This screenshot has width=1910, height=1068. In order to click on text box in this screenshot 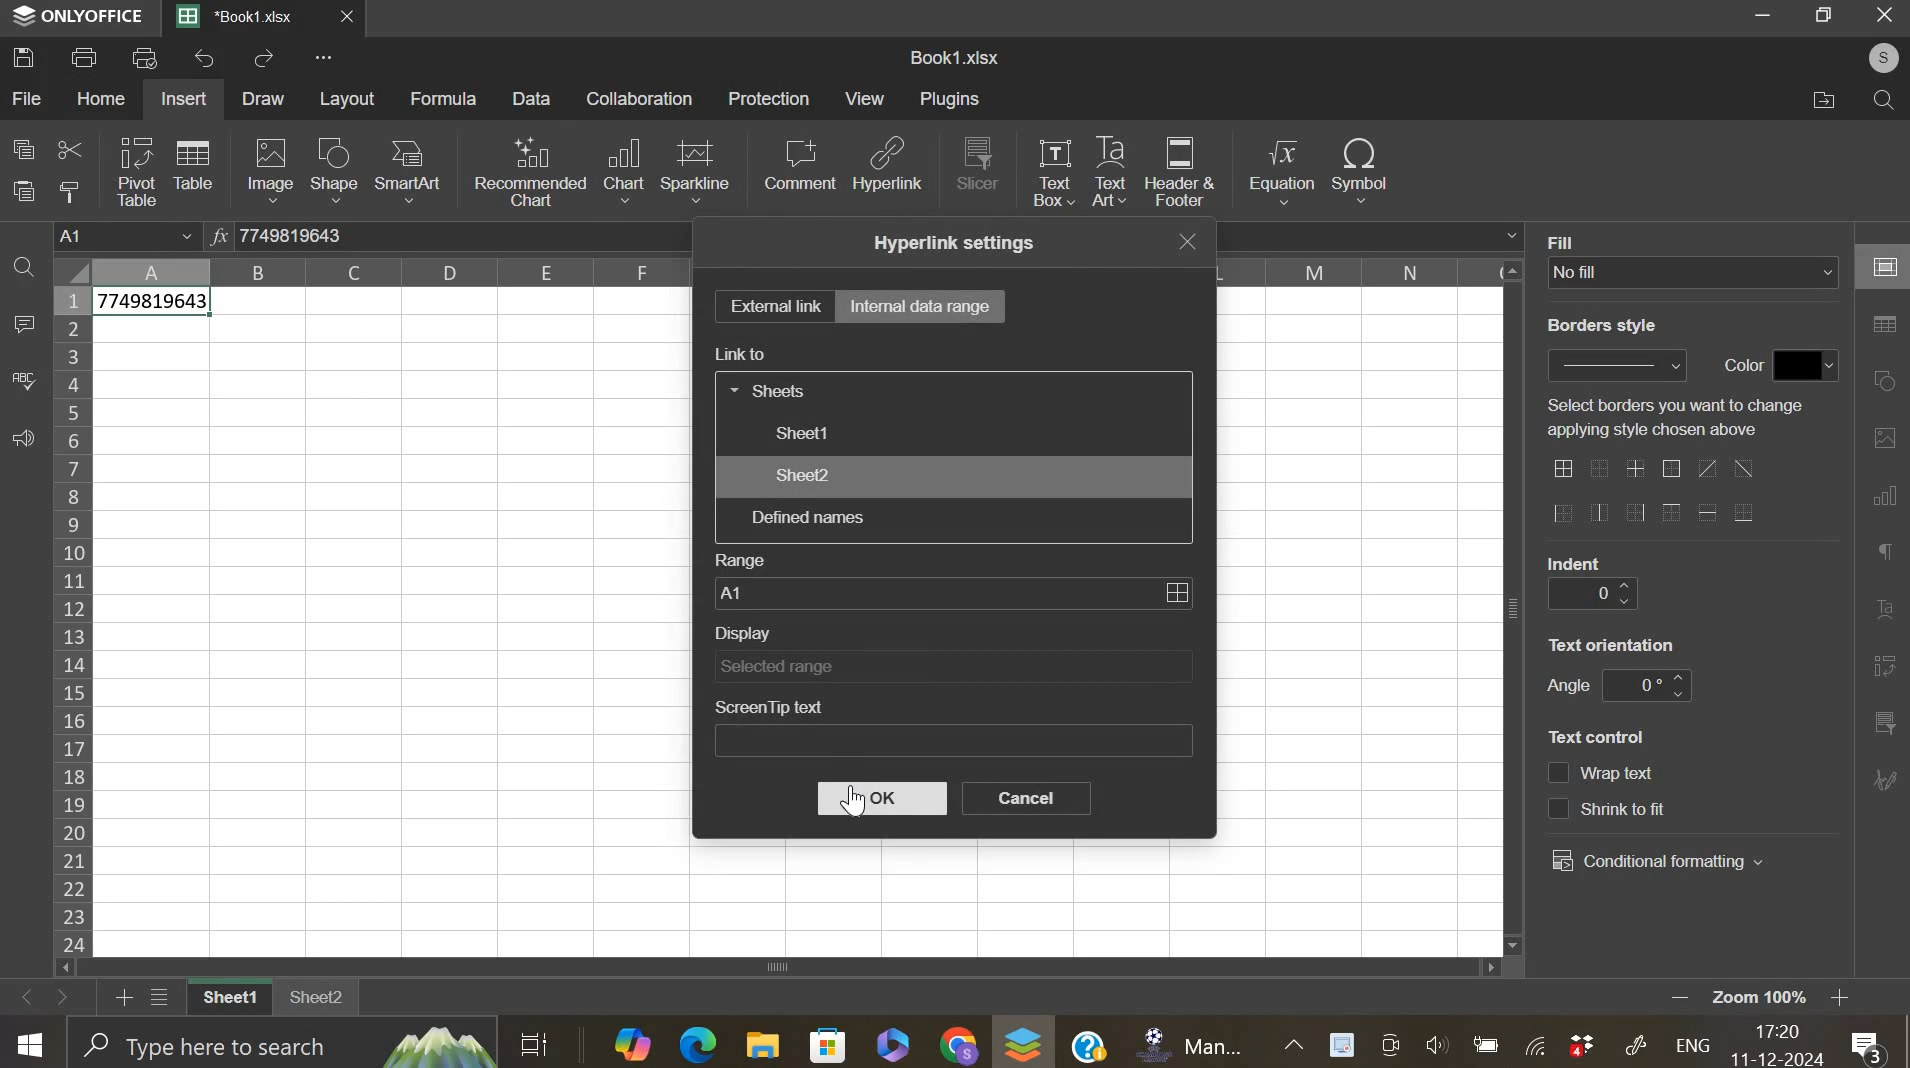, I will do `click(1052, 171)`.